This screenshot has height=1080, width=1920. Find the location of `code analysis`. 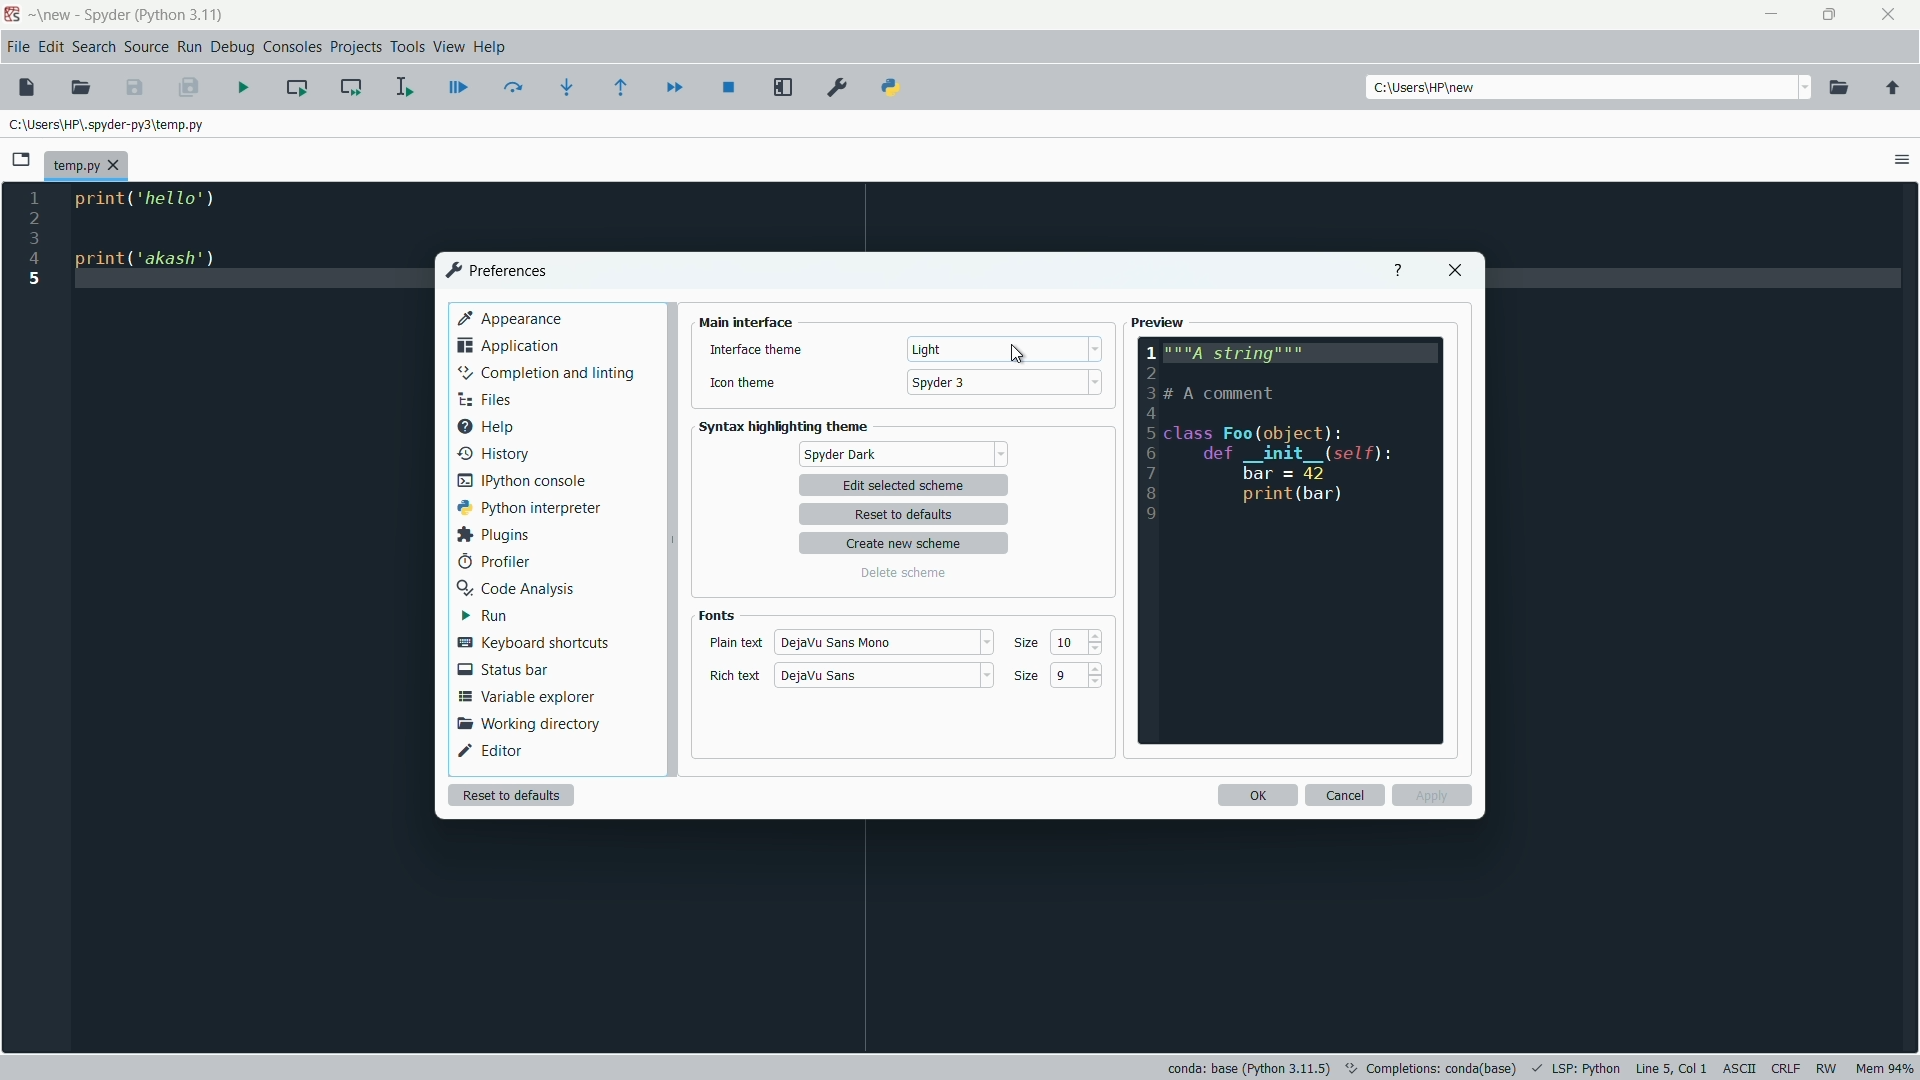

code analysis is located at coordinates (513, 588).